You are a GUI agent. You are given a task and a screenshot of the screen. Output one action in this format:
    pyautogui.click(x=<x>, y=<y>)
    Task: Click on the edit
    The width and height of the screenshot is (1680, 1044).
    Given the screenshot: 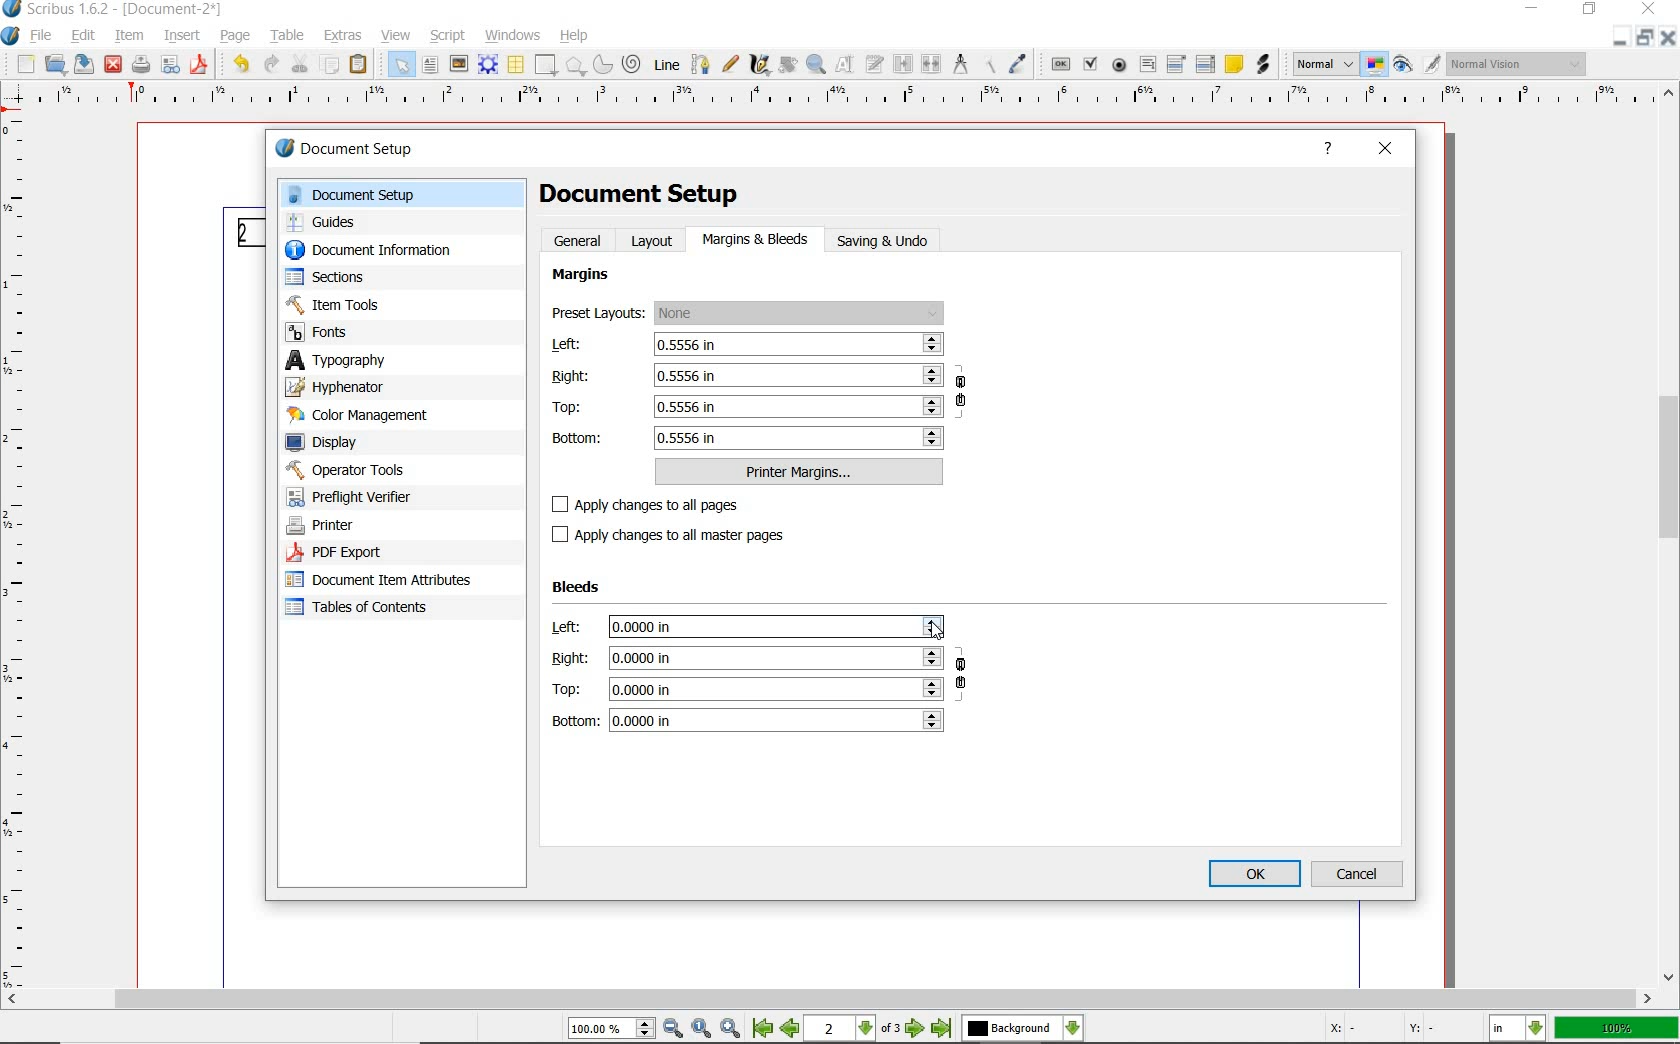 What is the action you would take?
    pyautogui.click(x=82, y=35)
    